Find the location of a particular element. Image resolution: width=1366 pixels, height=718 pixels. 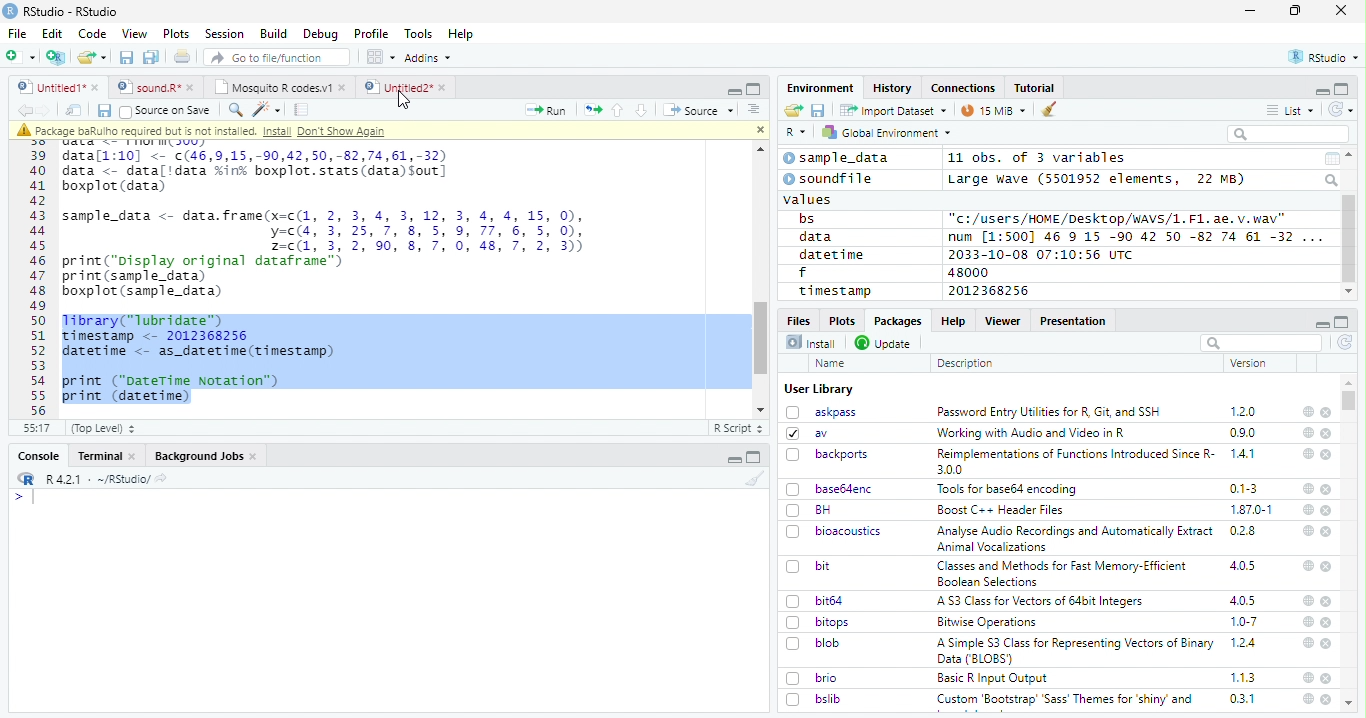

Refresh is located at coordinates (1346, 344).